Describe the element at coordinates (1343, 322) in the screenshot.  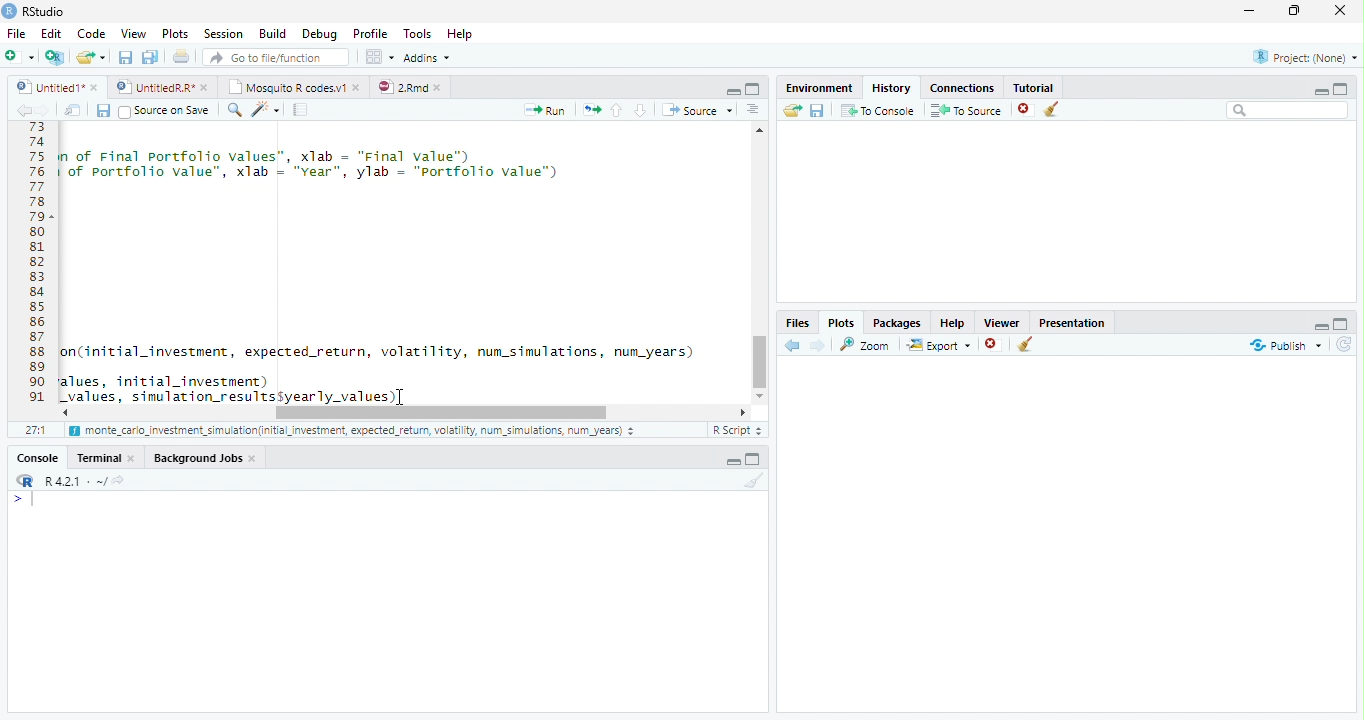
I see `Full Height` at that location.